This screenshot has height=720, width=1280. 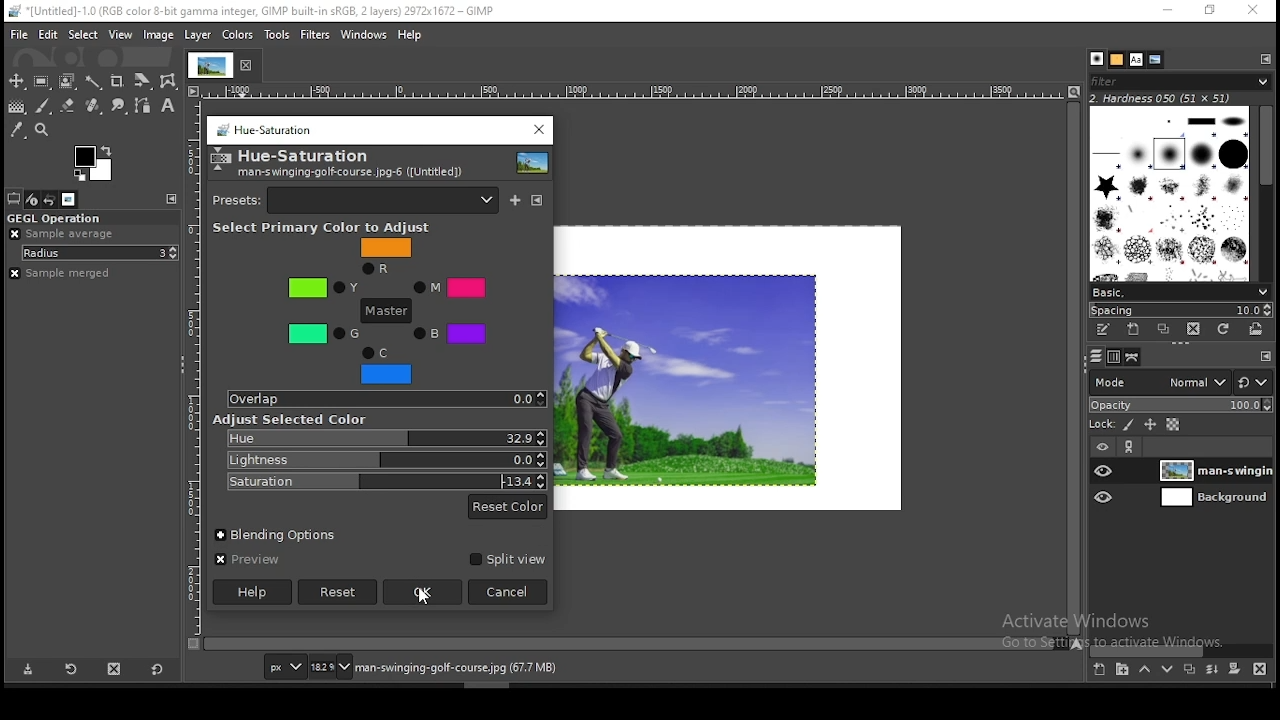 What do you see at coordinates (1182, 99) in the screenshot?
I see `hardness 050 (51x51)` at bounding box center [1182, 99].